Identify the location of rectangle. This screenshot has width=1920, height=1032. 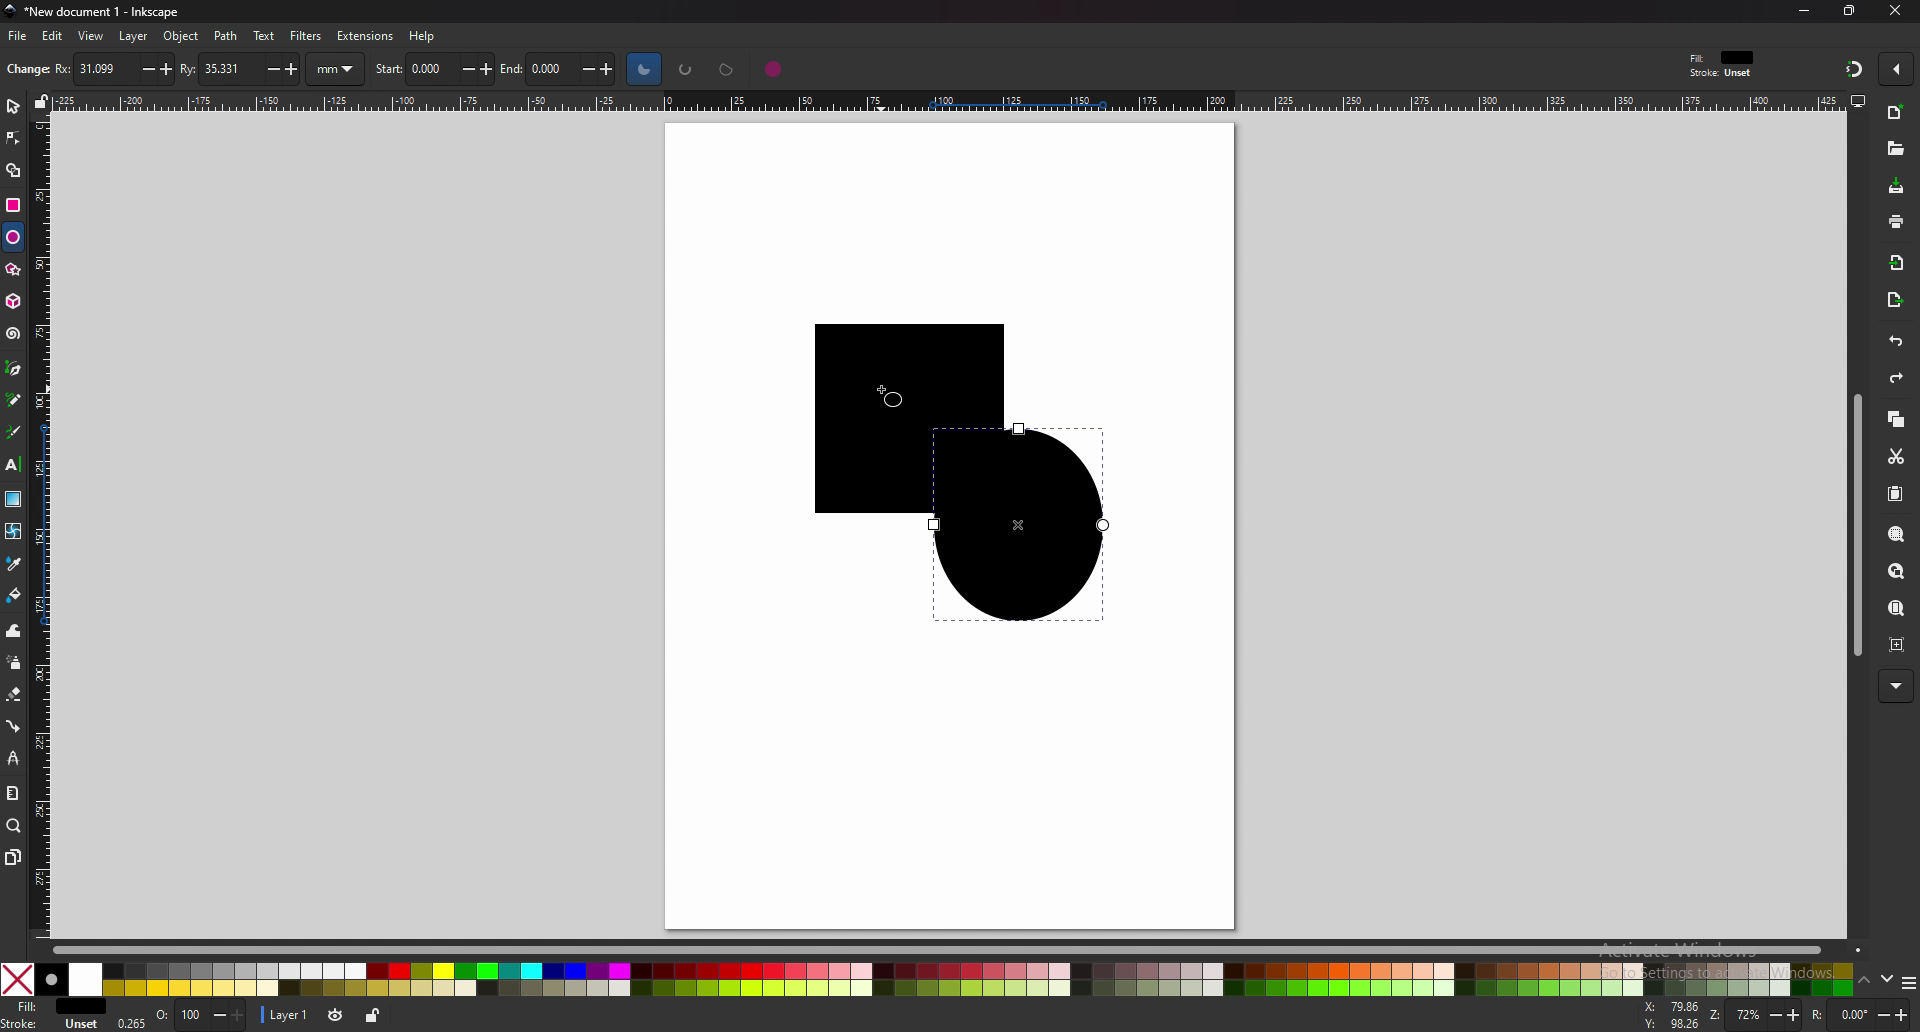
(14, 203).